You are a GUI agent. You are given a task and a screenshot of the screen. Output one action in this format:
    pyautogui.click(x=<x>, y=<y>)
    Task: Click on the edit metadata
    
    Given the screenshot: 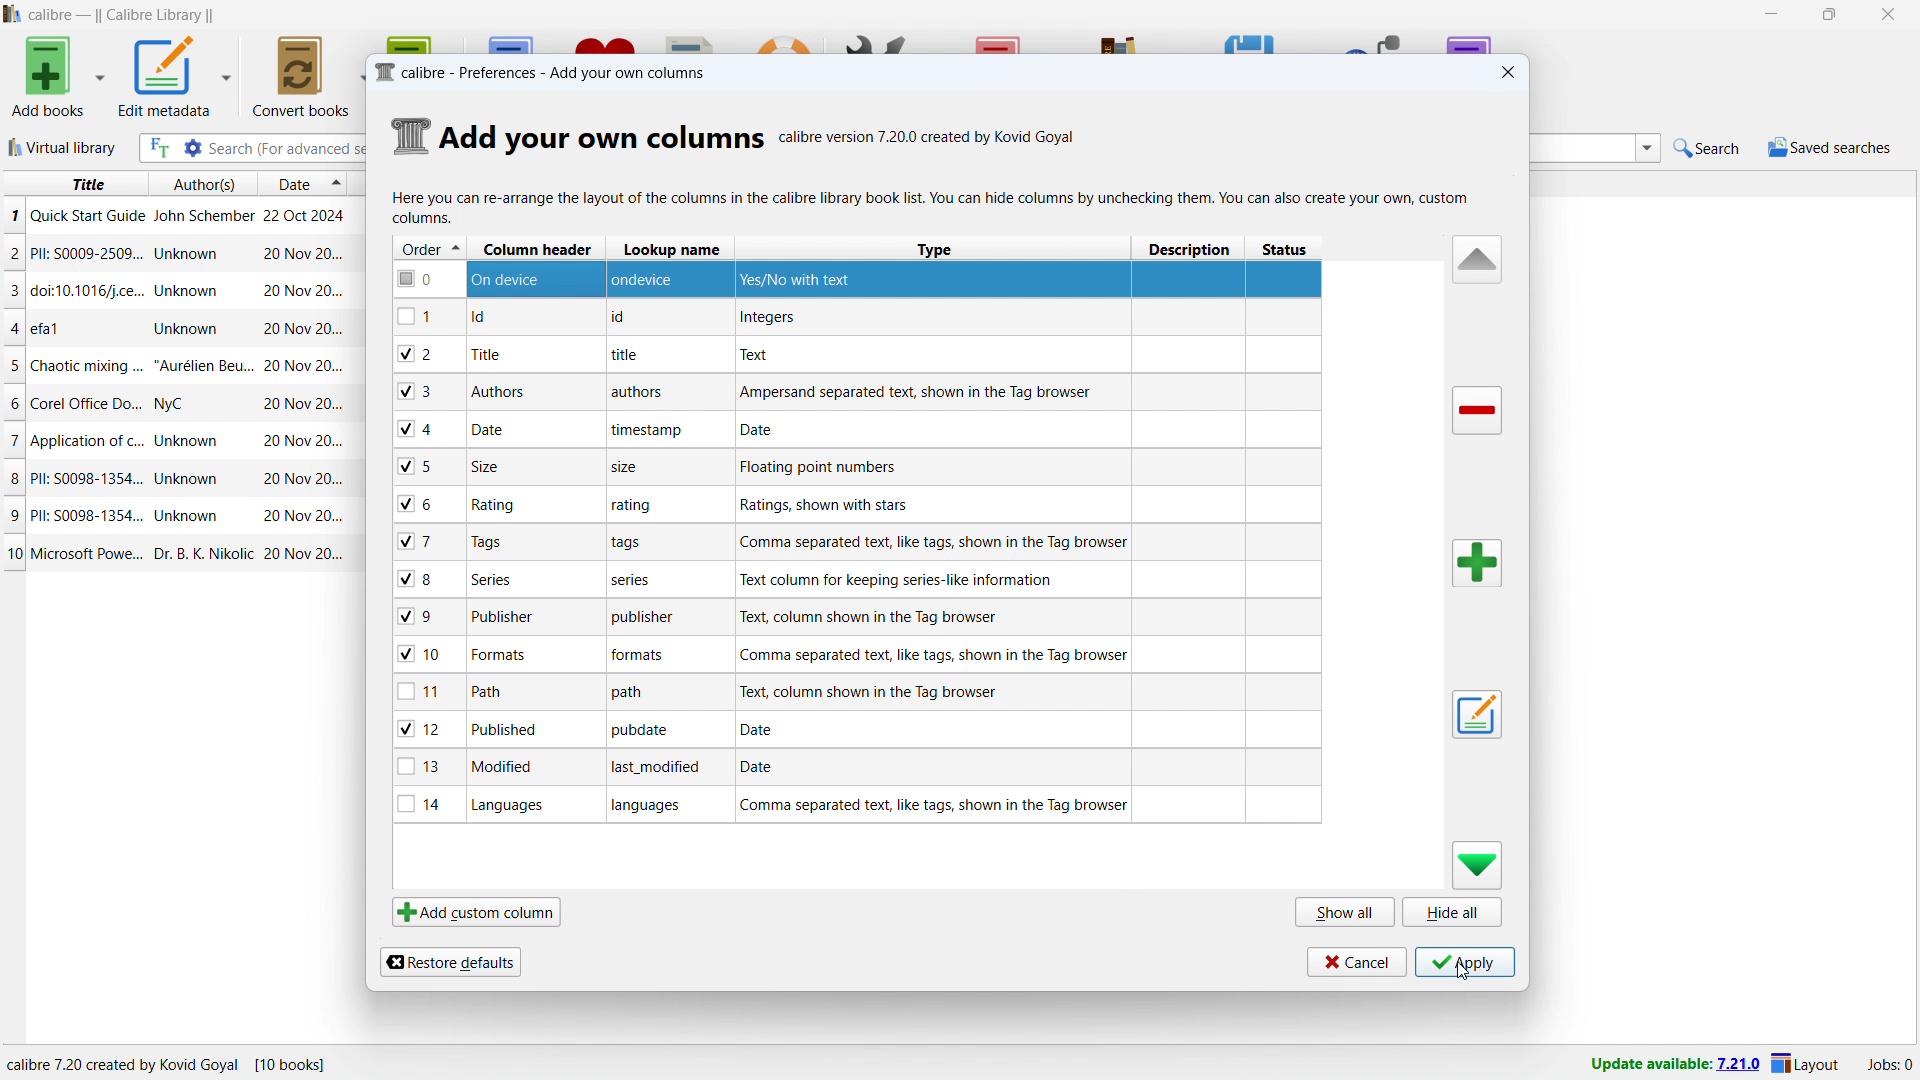 What is the action you would take?
    pyautogui.click(x=165, y=76)
    